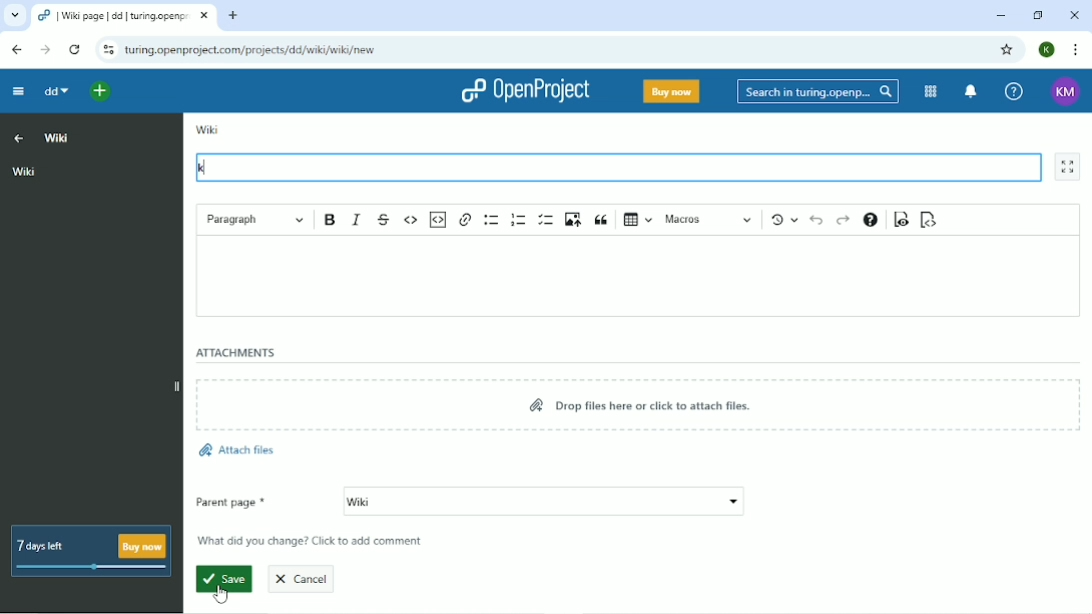  What do you see at coordinates (638, 221) in the screenshot?
I see `Insert table` at bounding box center [638, 221].